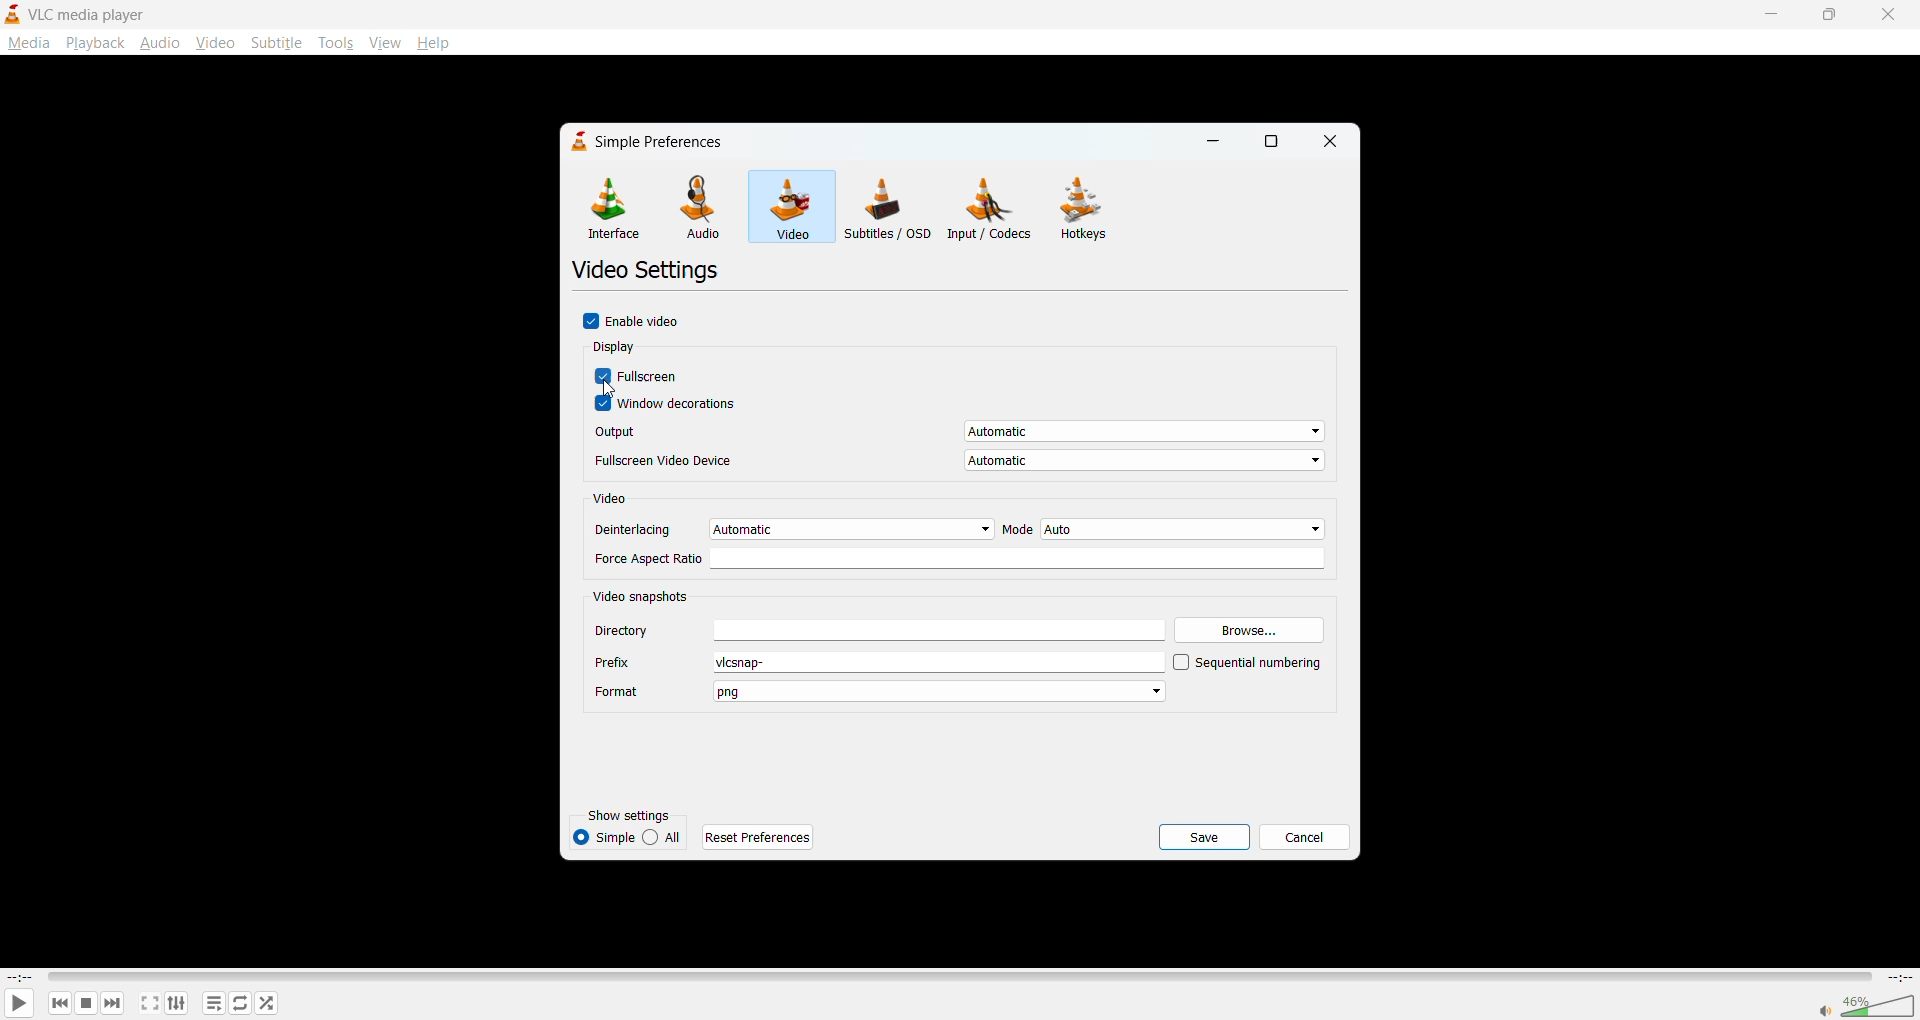  I want to click on video, so click(213, 43).